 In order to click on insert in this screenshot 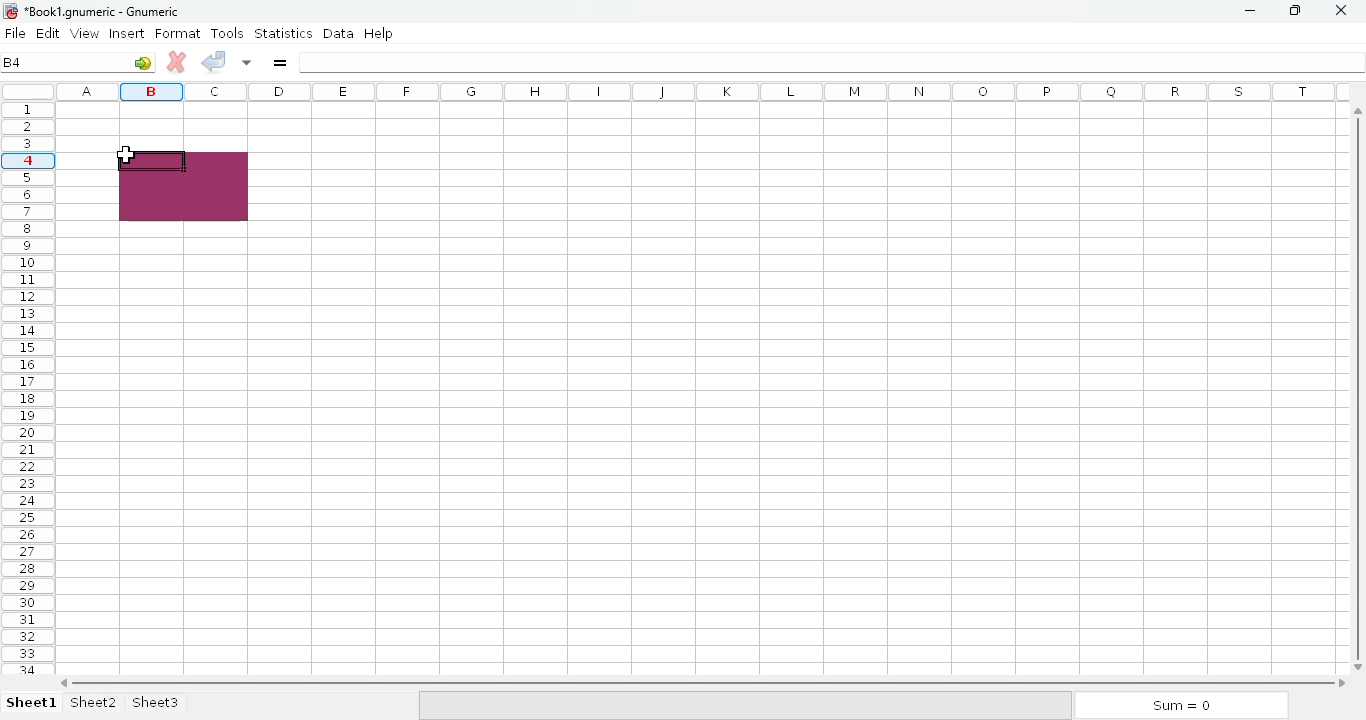, I will do `click(126, 33)`.